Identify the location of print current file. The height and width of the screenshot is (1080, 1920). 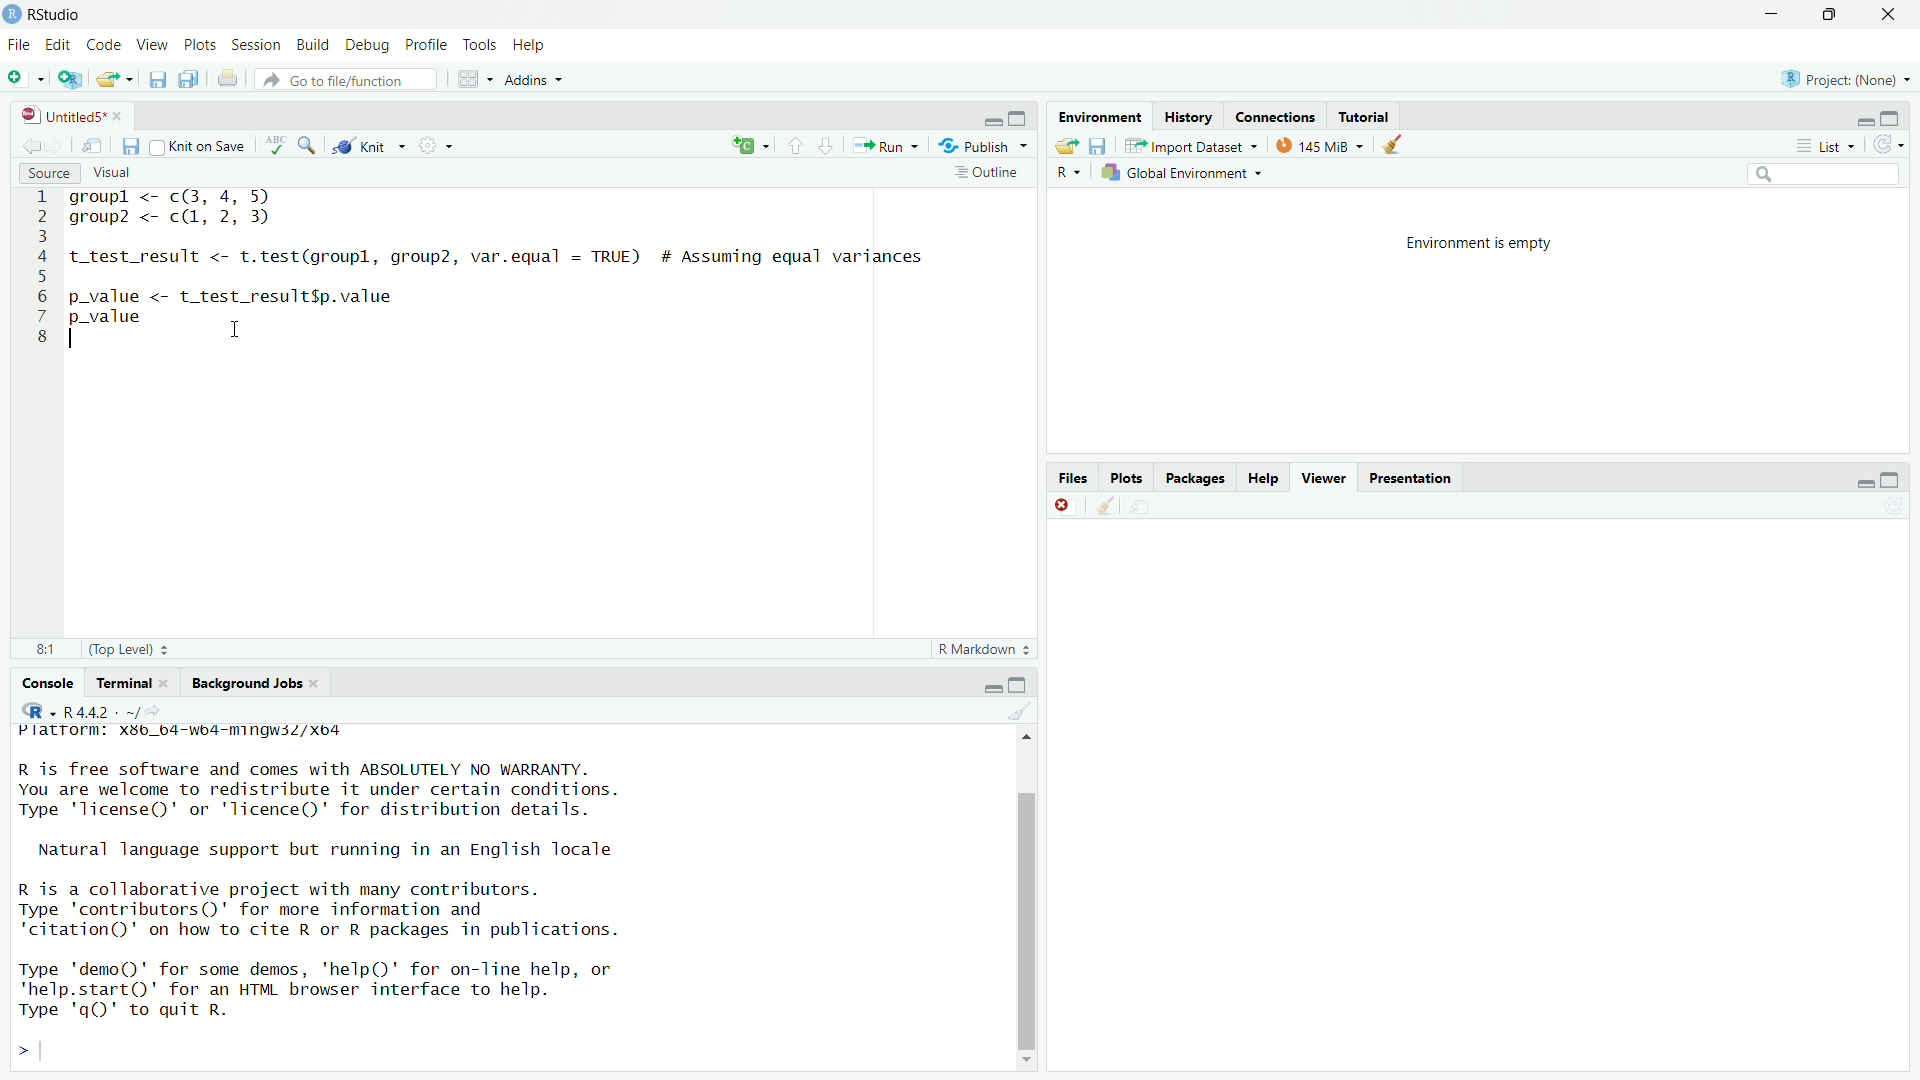
(225, 79).